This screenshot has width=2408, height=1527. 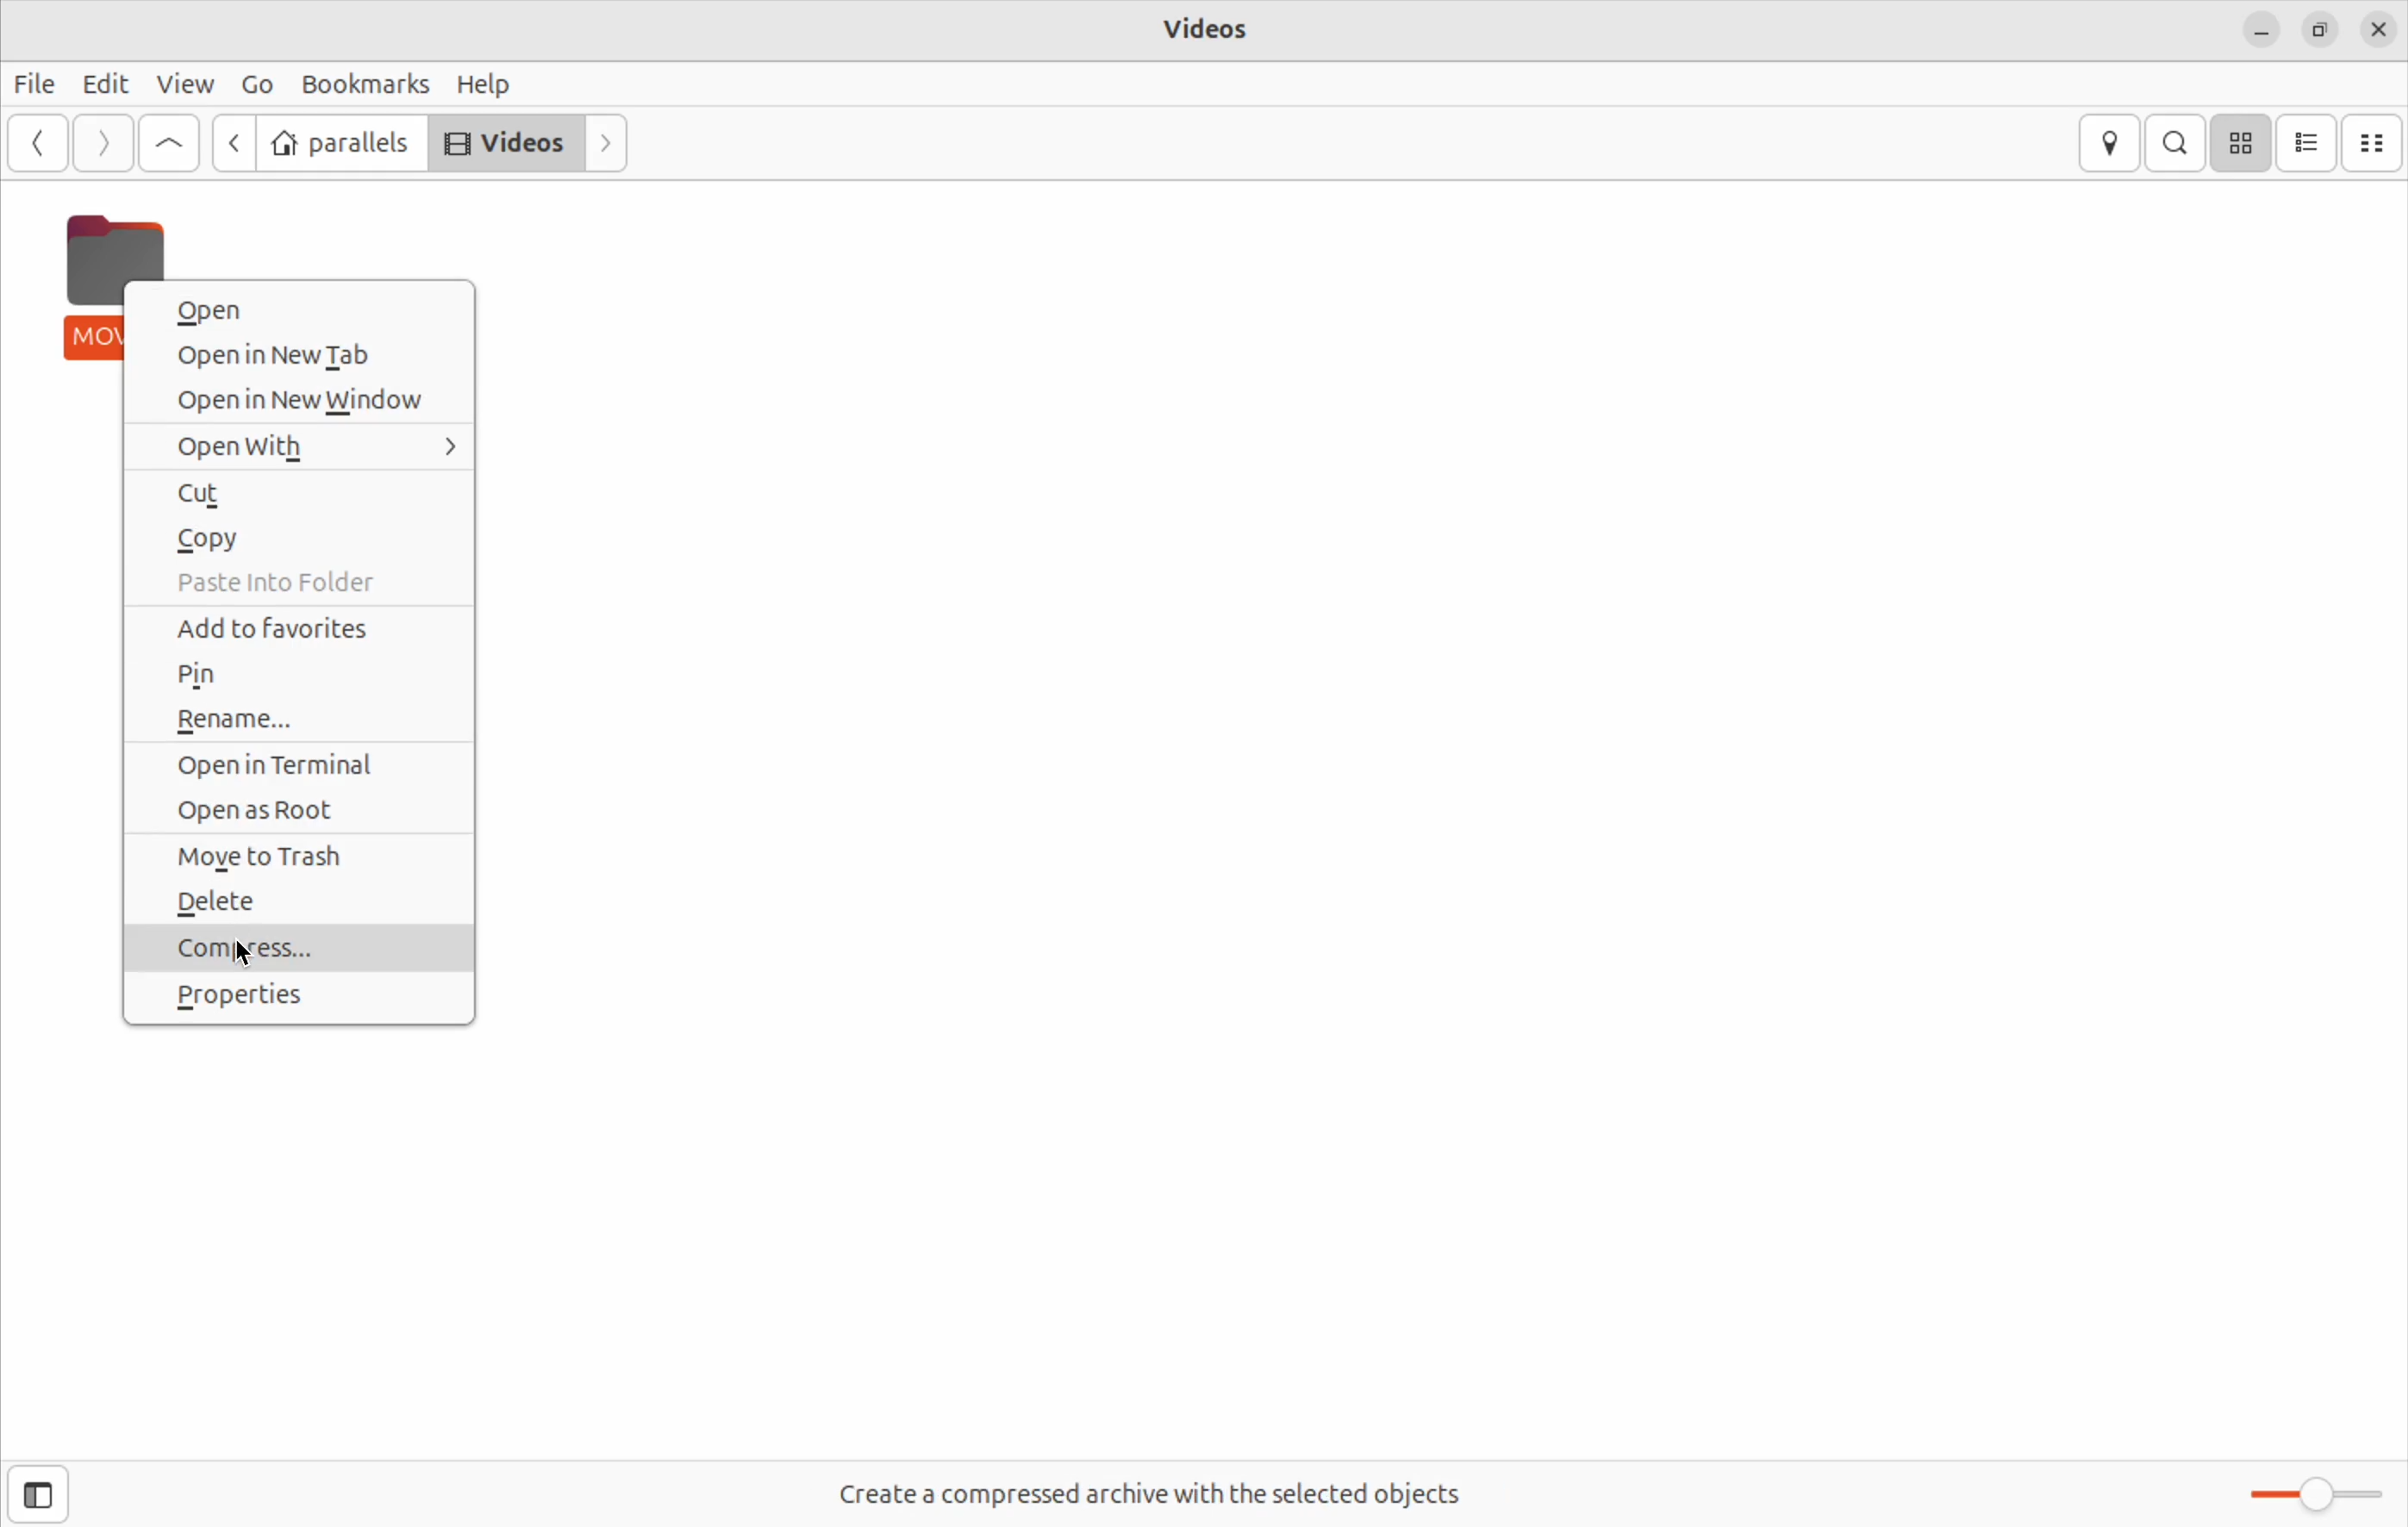 What do you see at coordinates (609, 141) in the screenshot?
I see `next` at bounding box center [609, 141].